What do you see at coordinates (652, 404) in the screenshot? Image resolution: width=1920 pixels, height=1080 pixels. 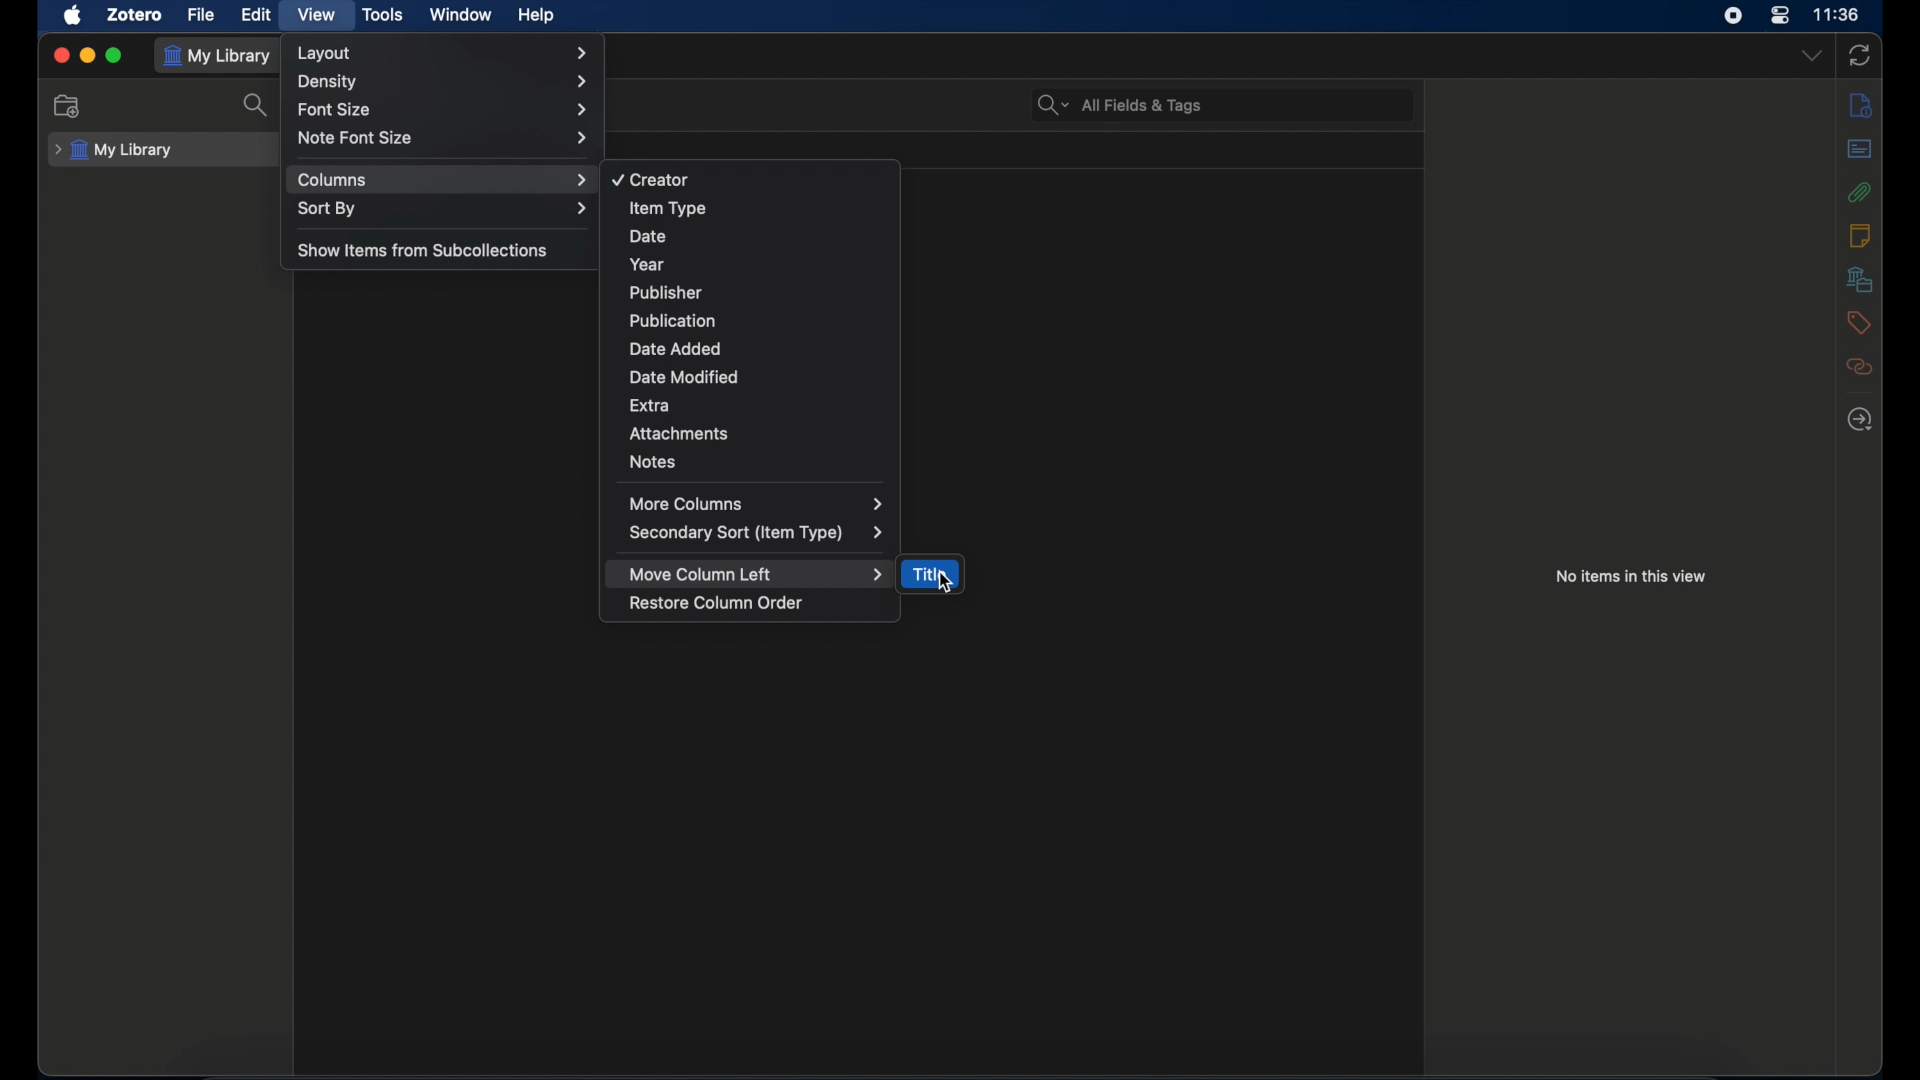 I see `extra` at bounding box center [652, 404].